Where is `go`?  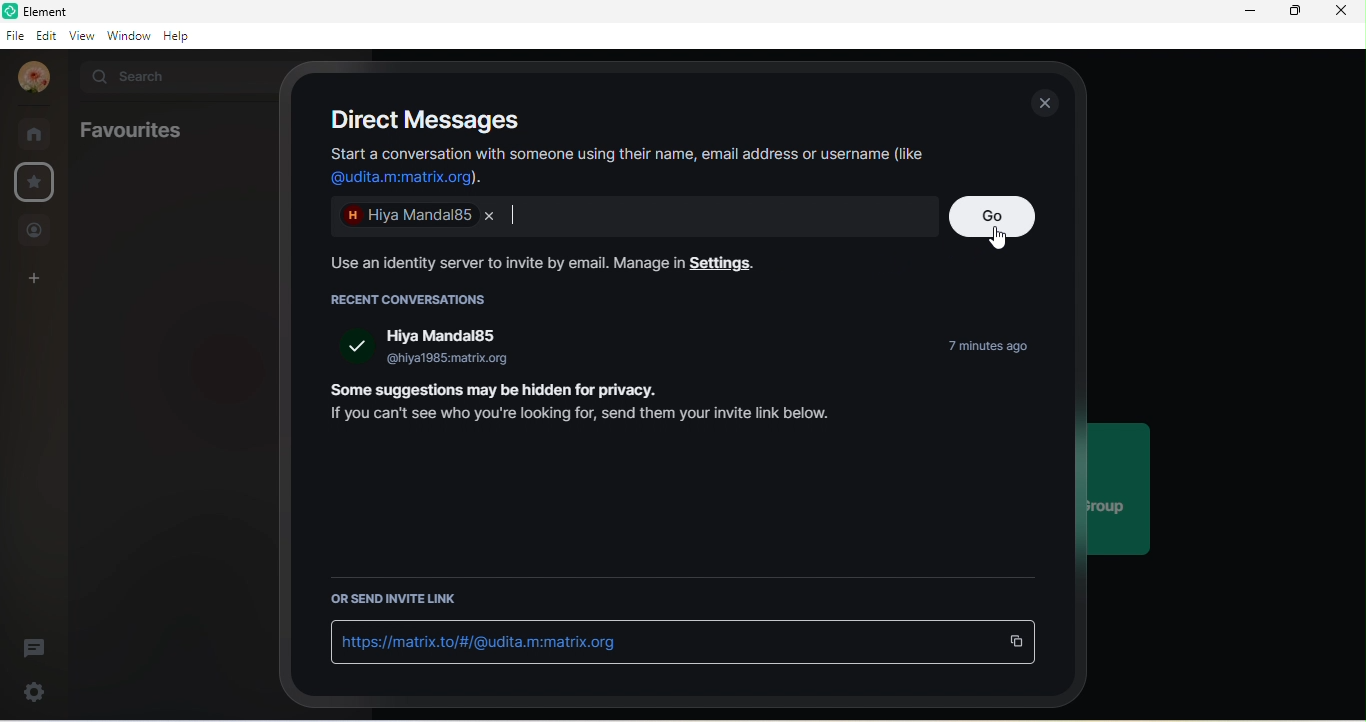
go is located at coordinates (993, 217).